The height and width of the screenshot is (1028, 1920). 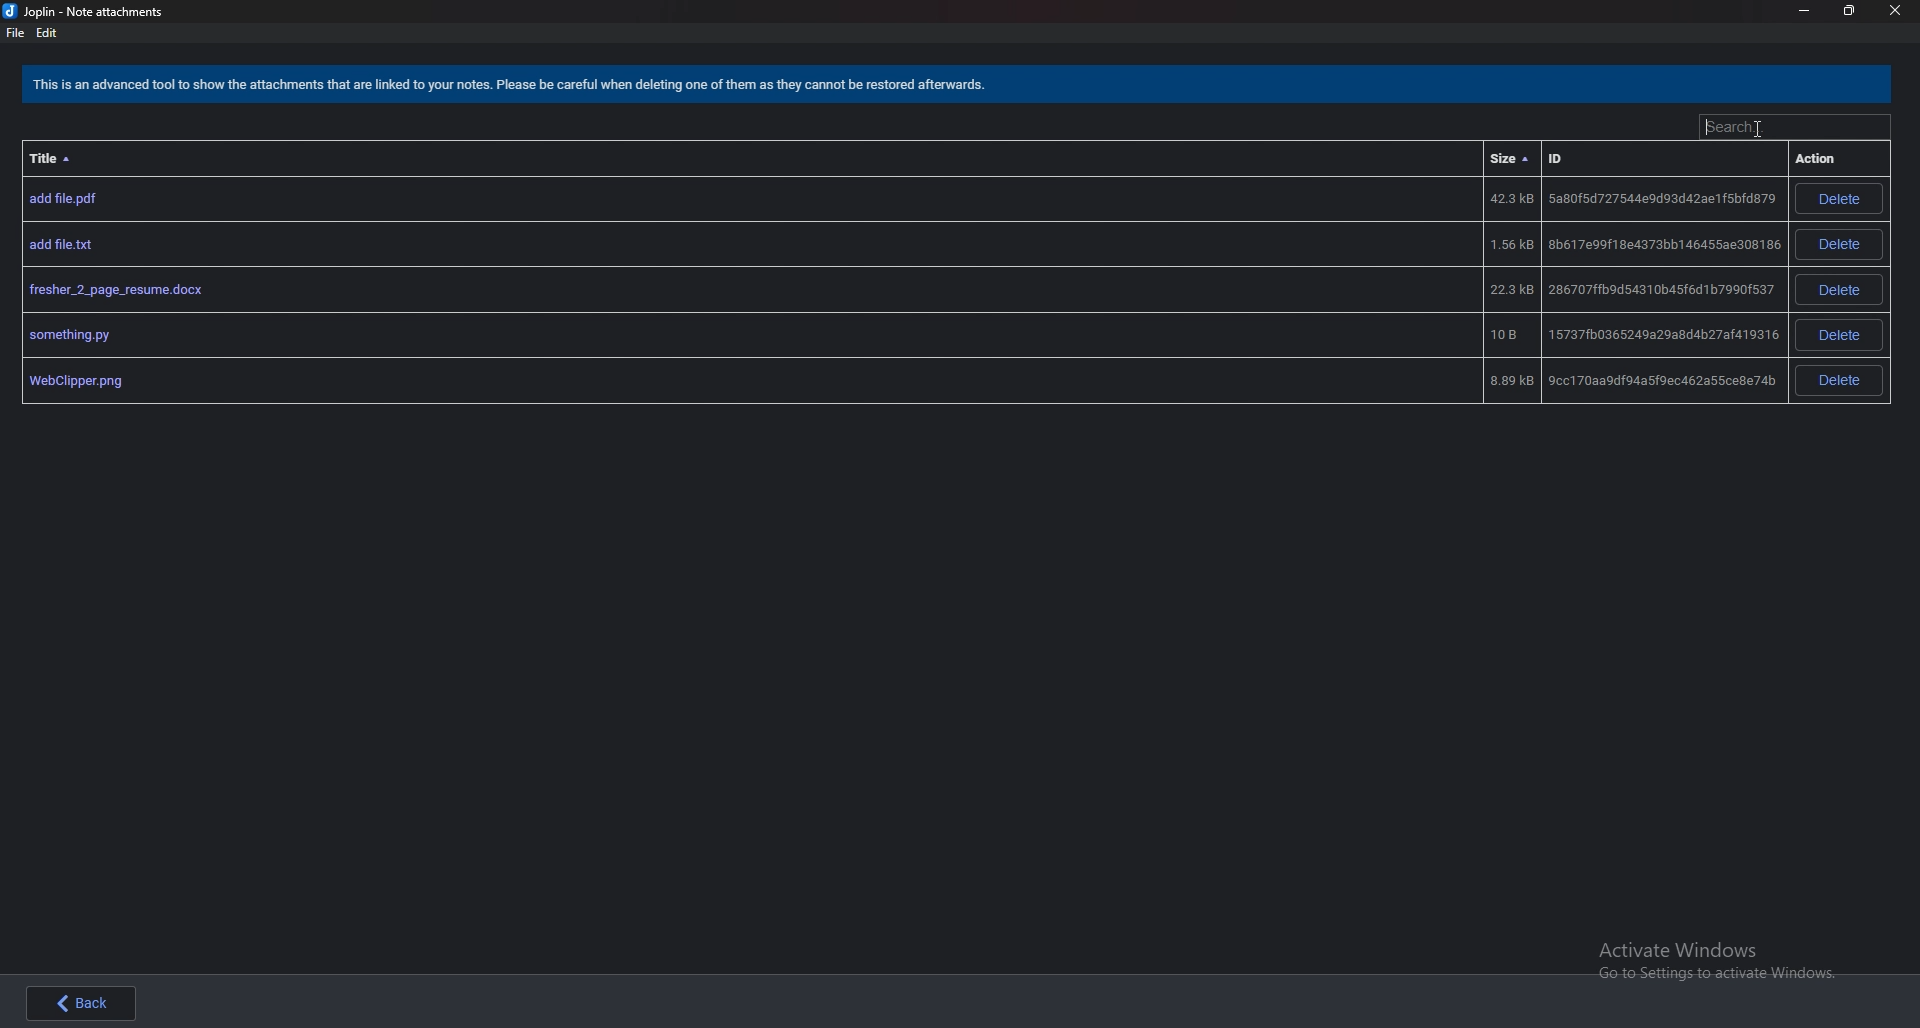 What do you see at coordinates (1762, 127) in the screenshot?
I see `cursor` at bounding box center [1762, 127].